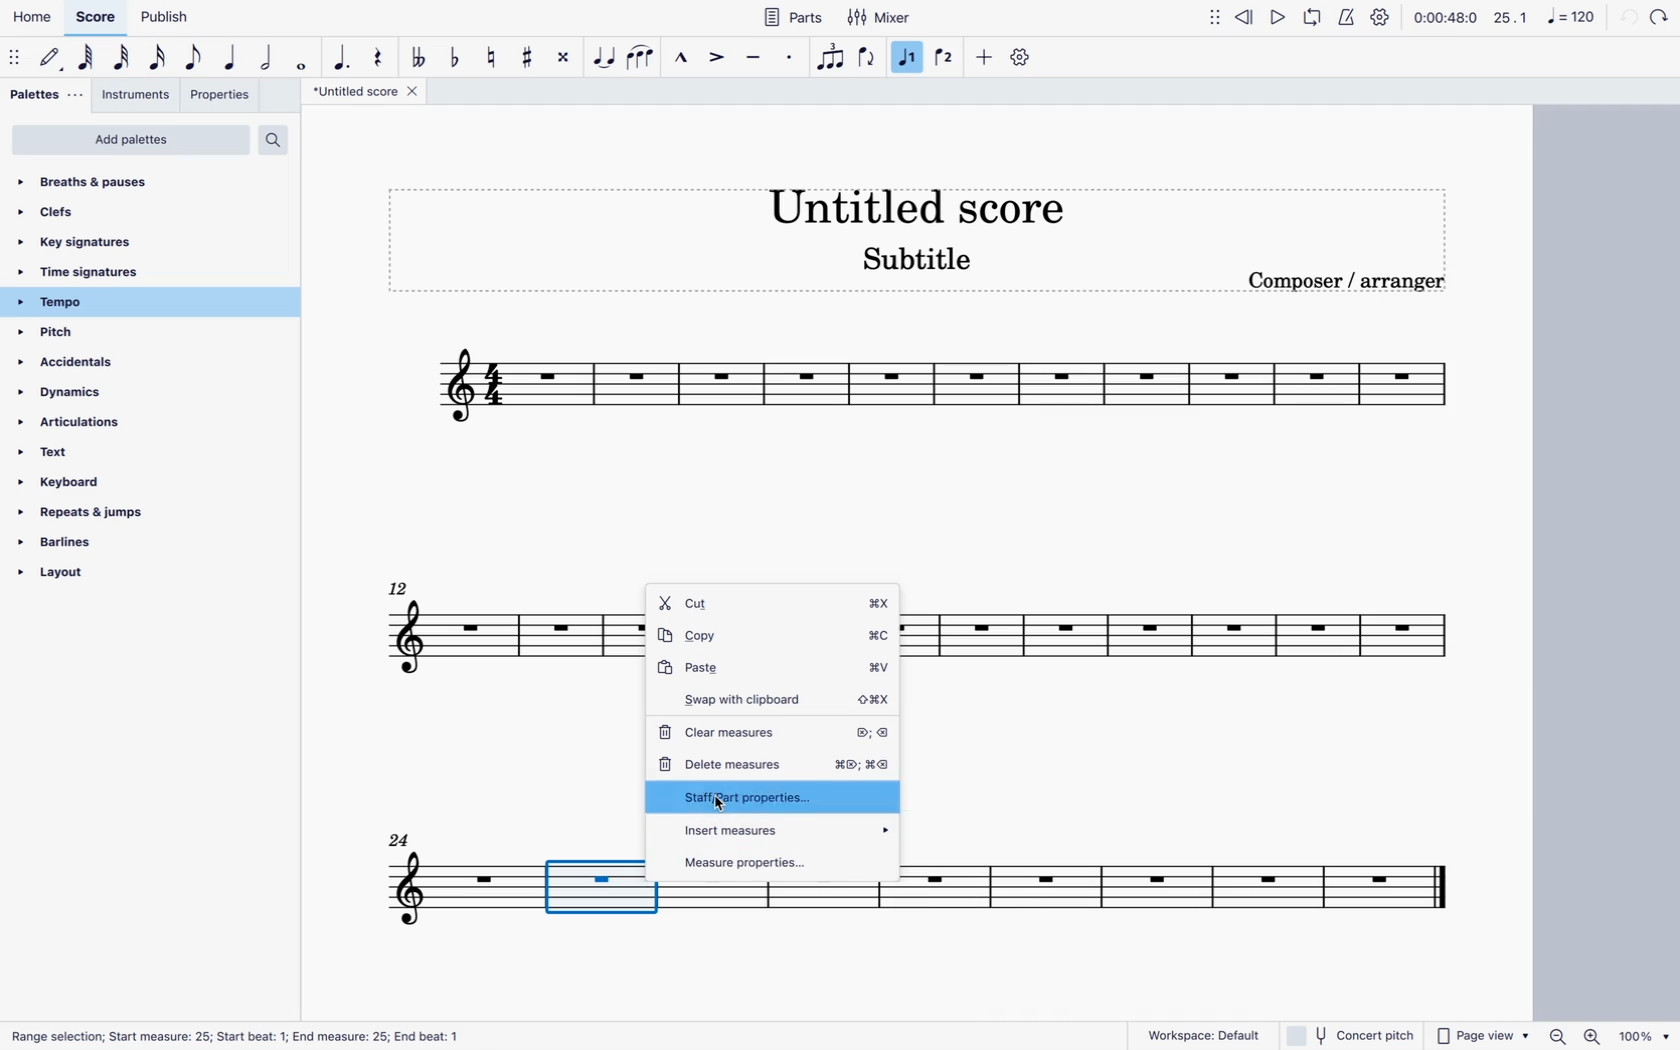 The width and height of the screenshot is (1680, 1050). Describe the element at coordinates (77, 364) in the screenshot. I see `accidentals` at that location.